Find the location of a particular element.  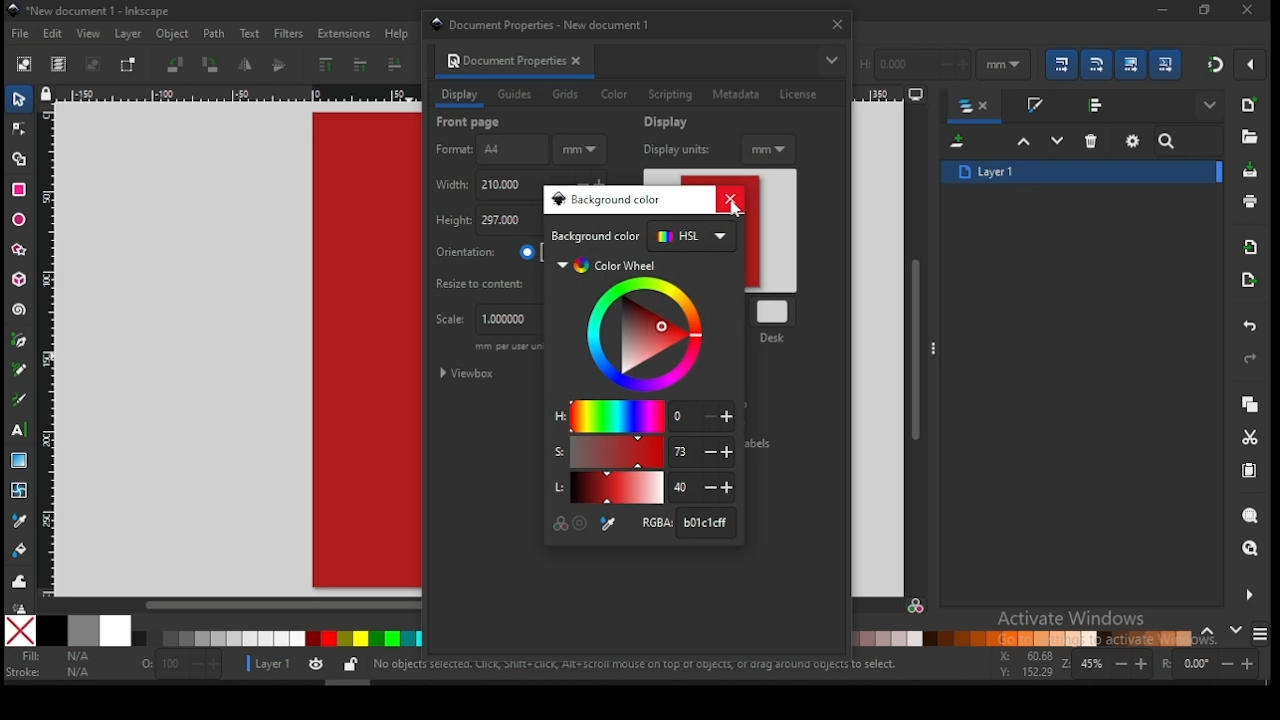

color manager mode is located at coordinates (916, 609).